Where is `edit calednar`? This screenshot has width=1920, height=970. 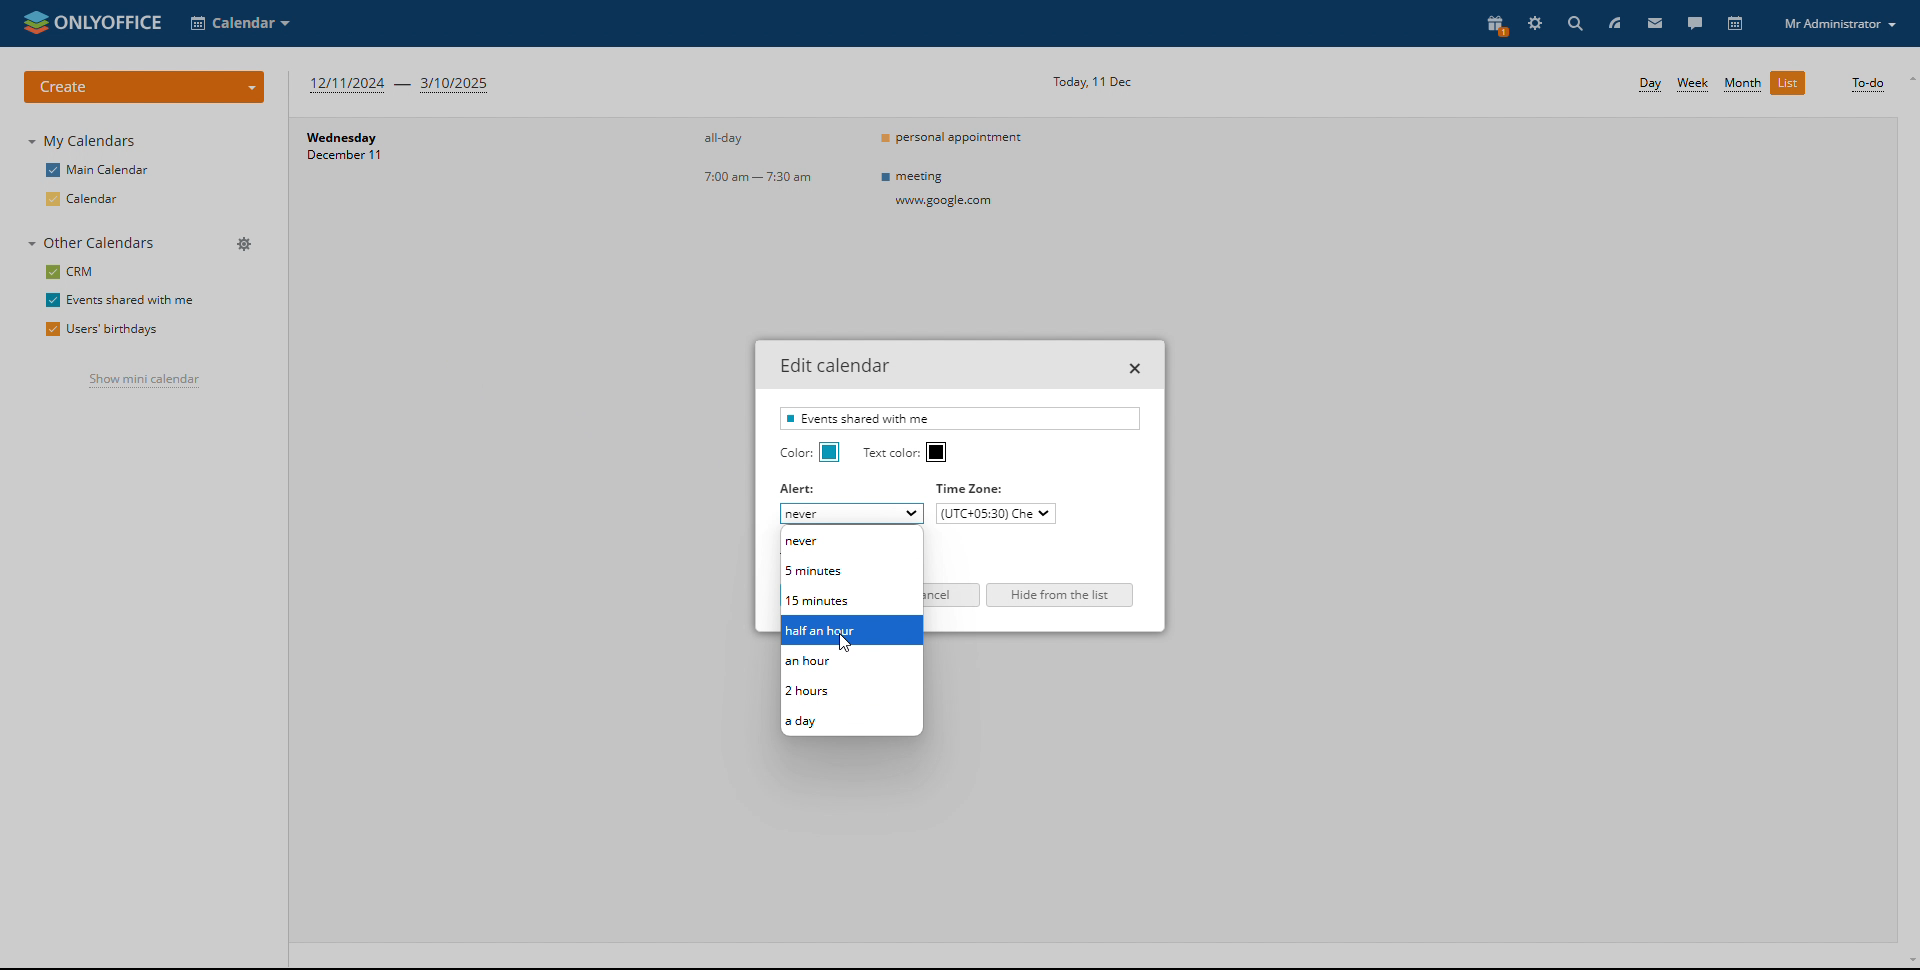 edit calednar is located at coordinates (835, 365).